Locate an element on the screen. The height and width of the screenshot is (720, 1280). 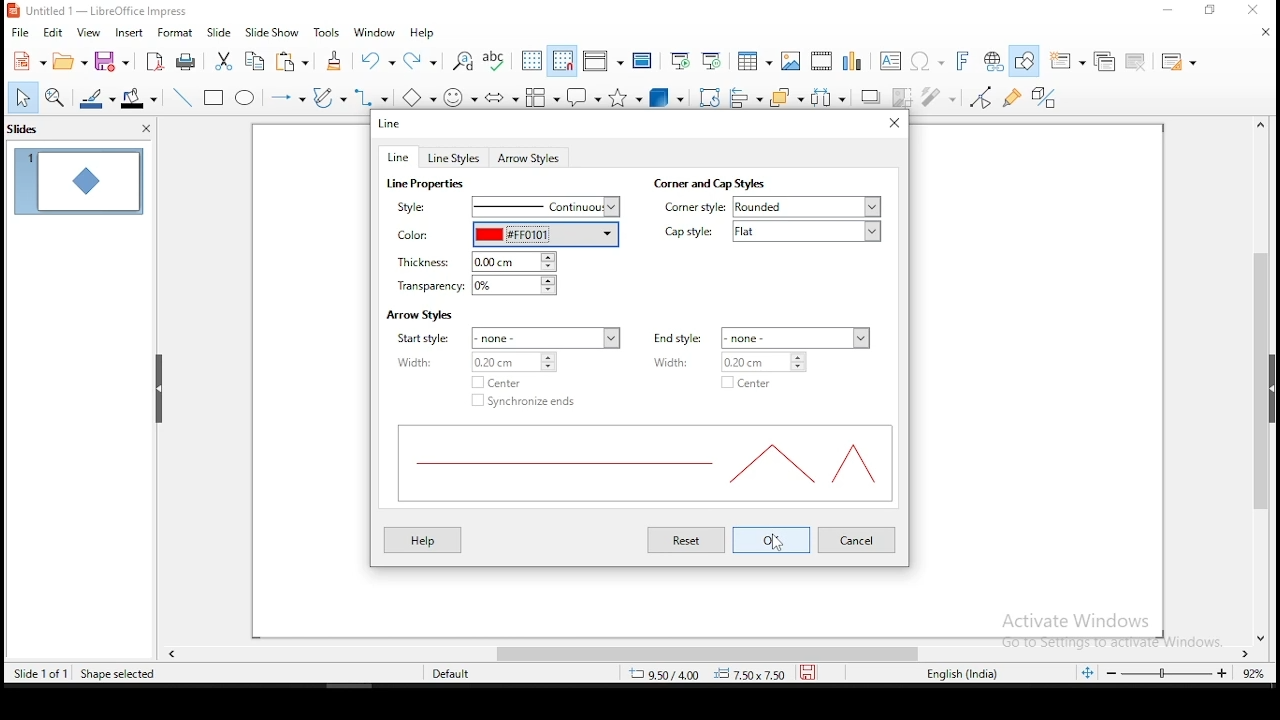
 is located at coordinates (965, 61).